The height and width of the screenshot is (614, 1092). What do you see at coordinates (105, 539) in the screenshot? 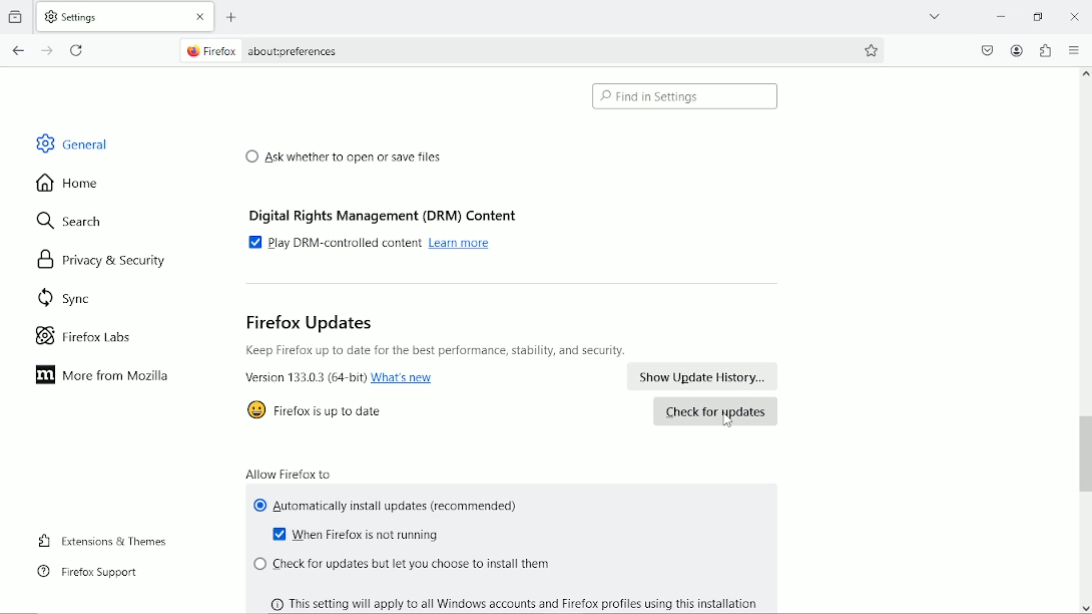
I see `extensions and themes` at bounding box center [105, 539].